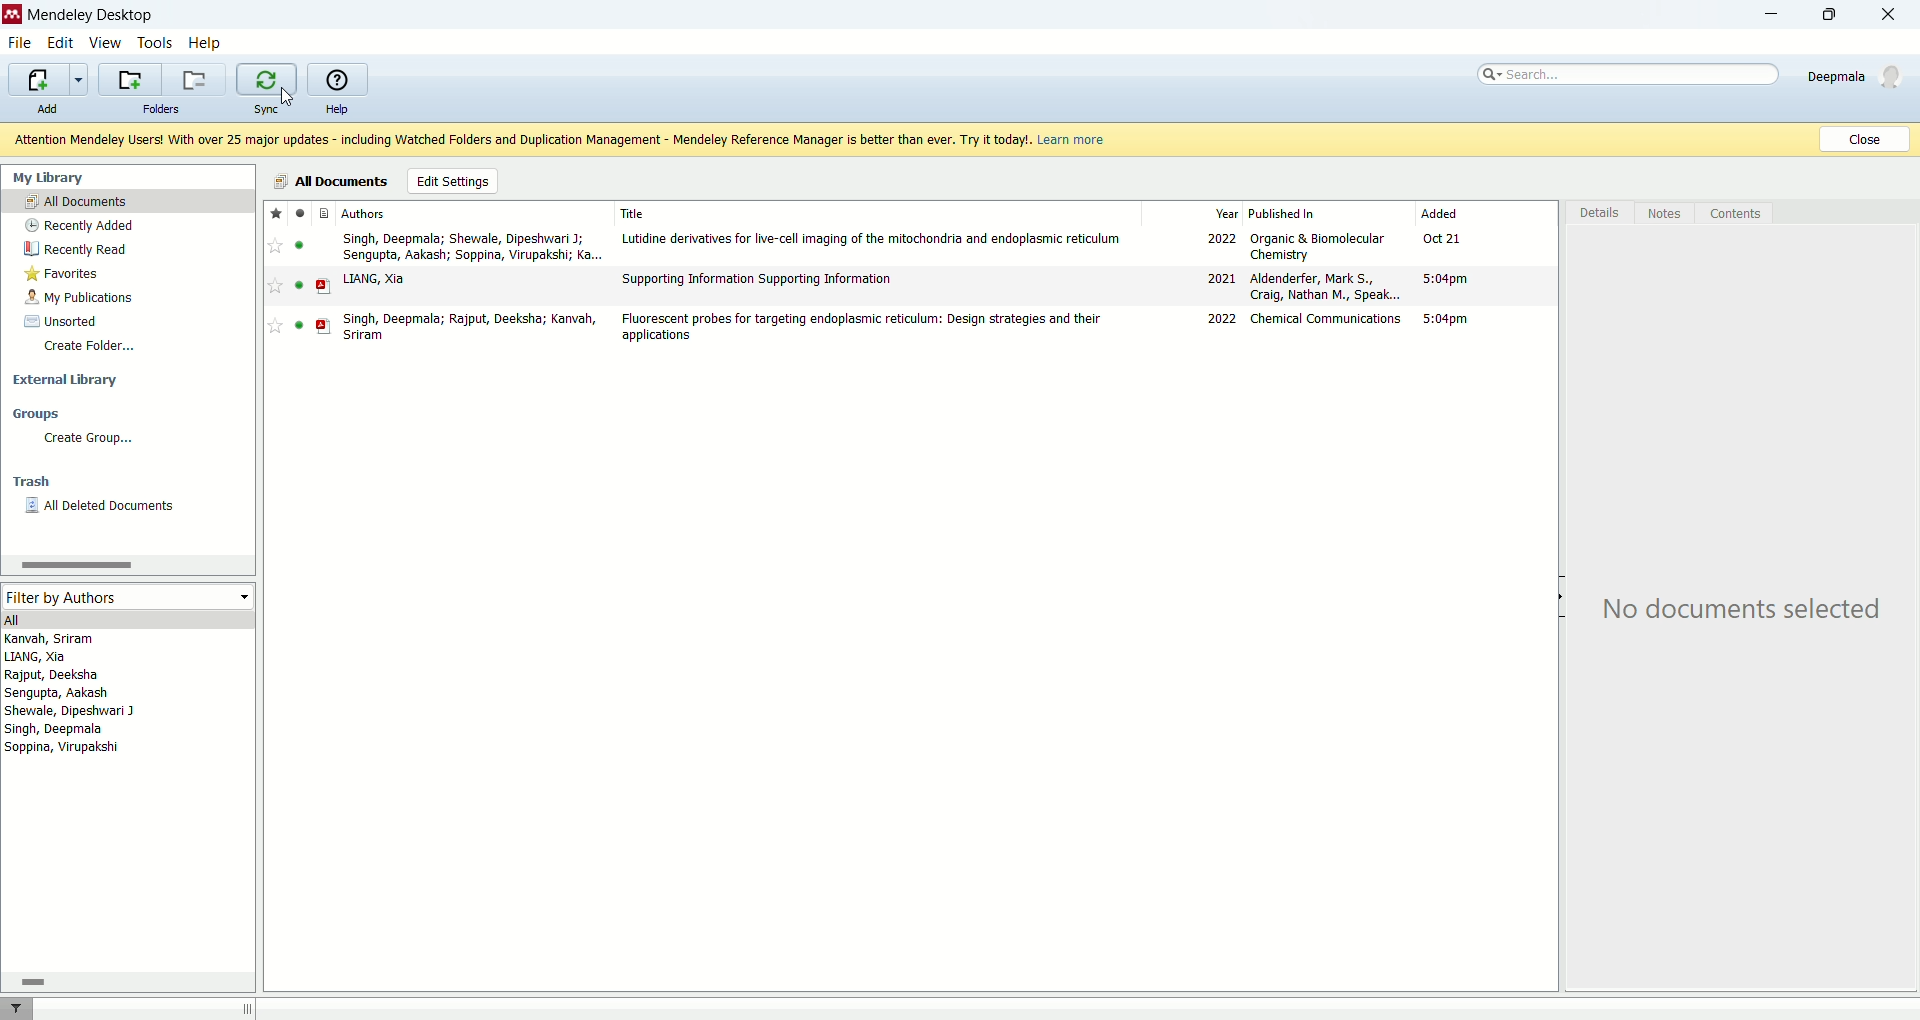  What do you see at coordinates (1772, 14) in the screenshot?
I see `minimize` at bounding box center [1772, 14].